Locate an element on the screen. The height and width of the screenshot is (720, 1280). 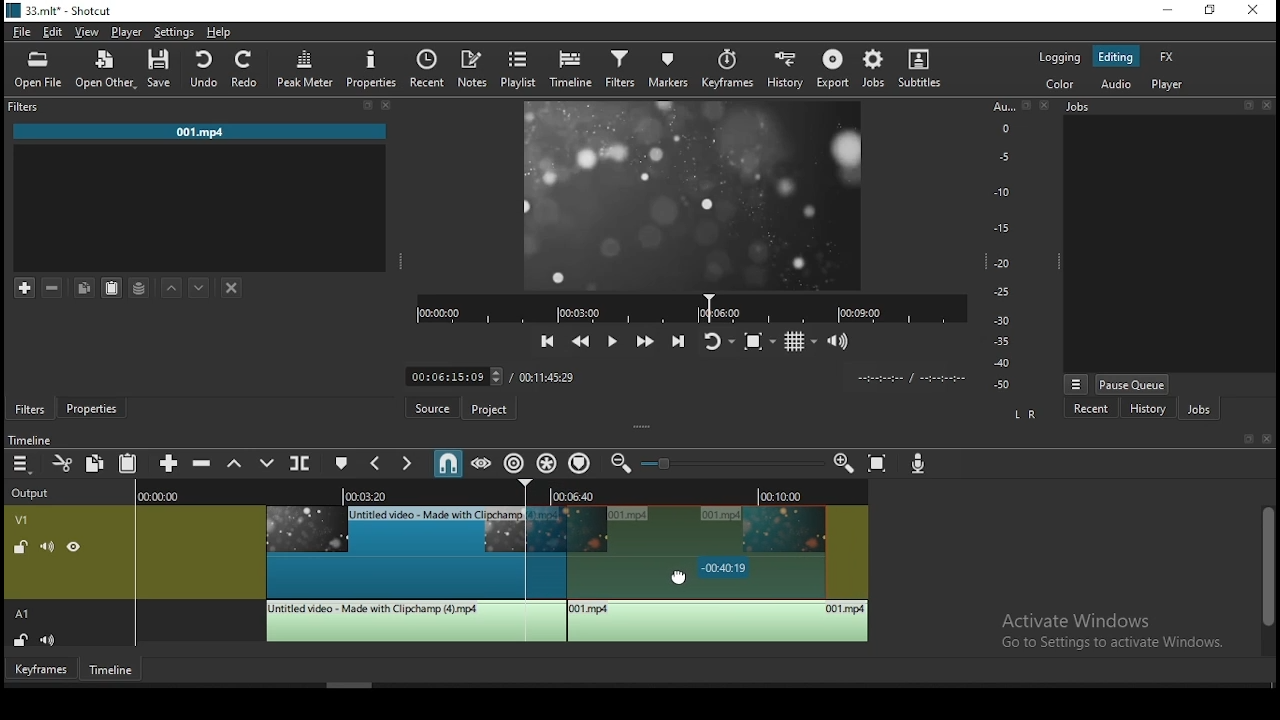
previous marker is located at coordinates (371, 463).